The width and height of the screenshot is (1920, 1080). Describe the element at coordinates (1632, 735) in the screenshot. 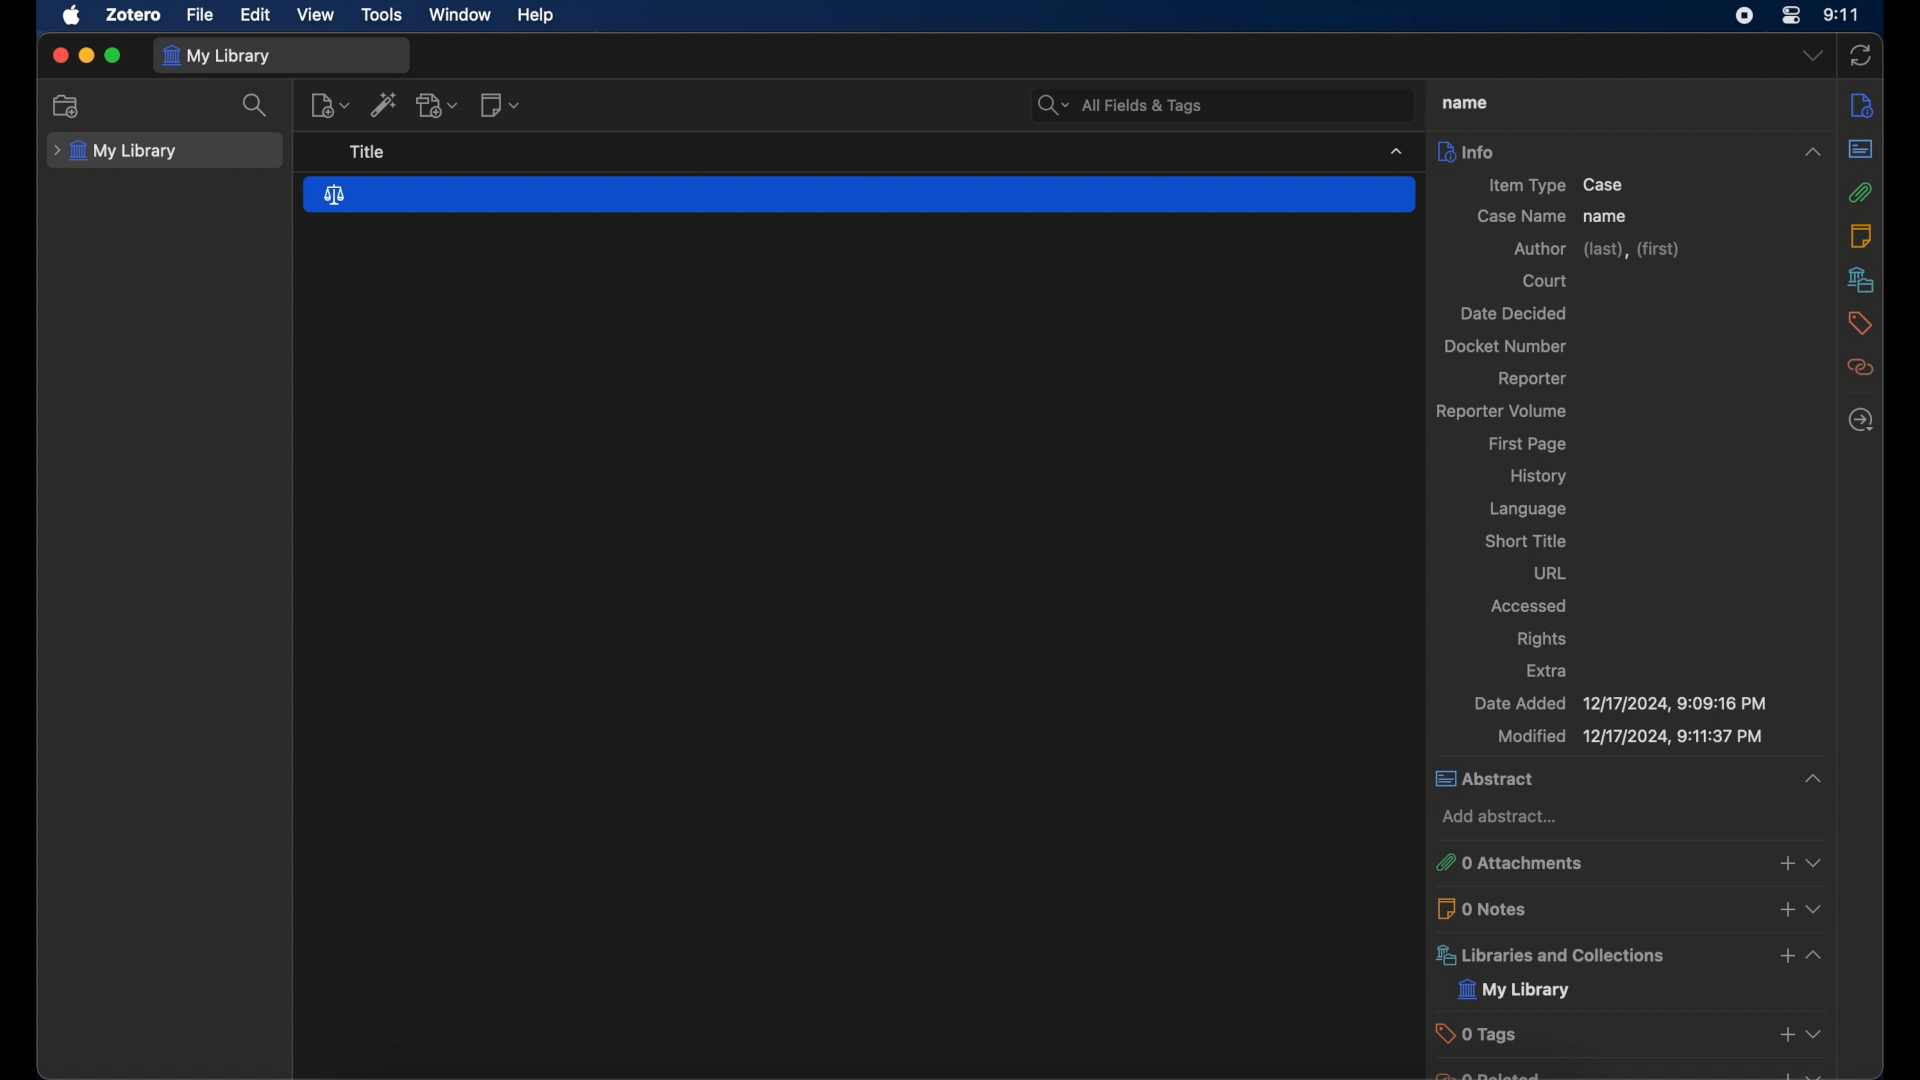

I see `modified` at that location.